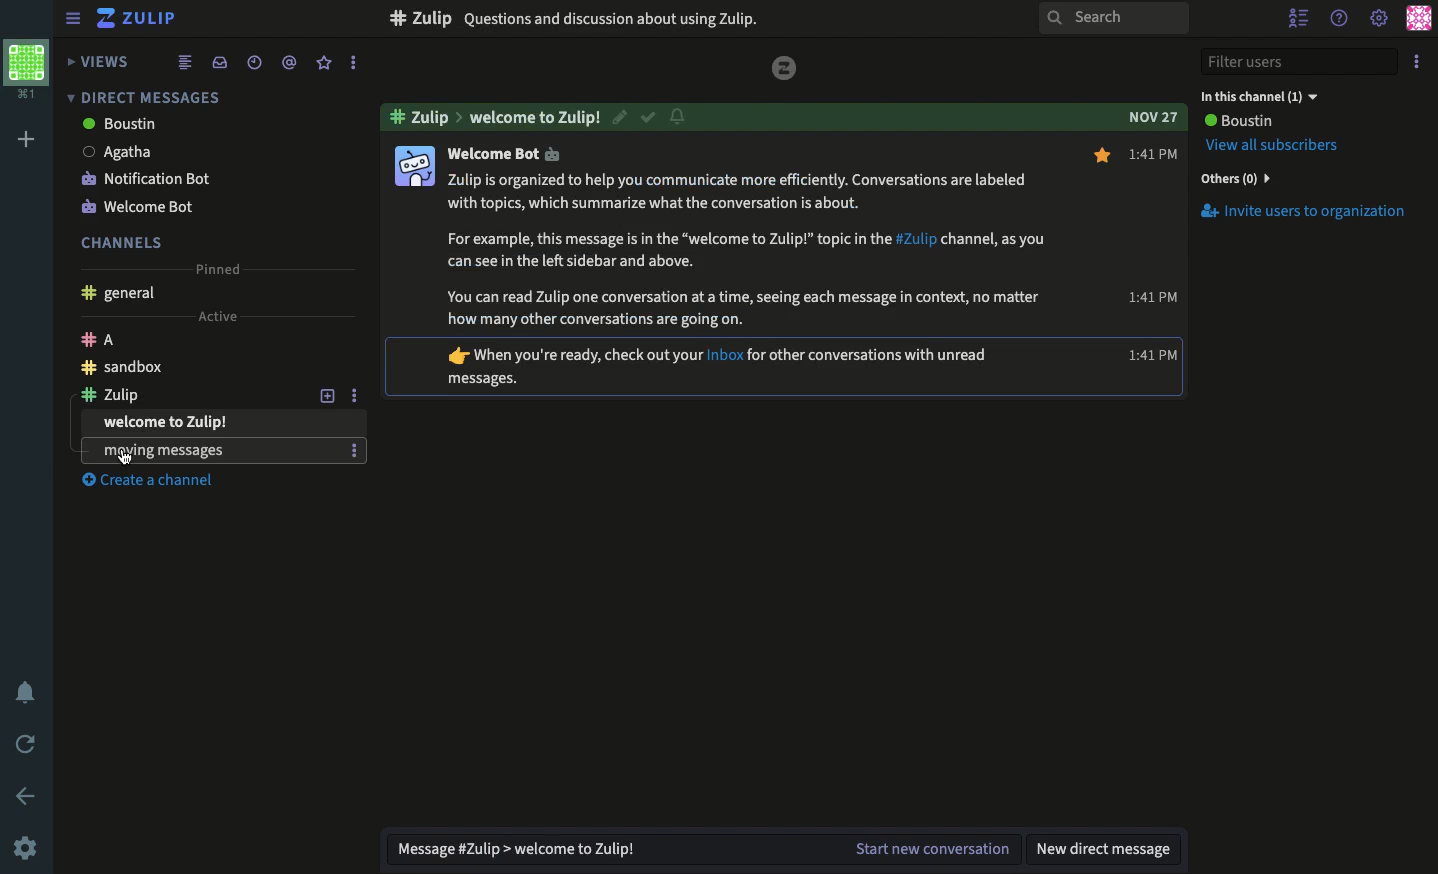 The height and width of the screenshot is (874, 1438). What do you see at coordinates (619, 116) in the screenshot?
I see `Edit` at bounding box center [619, 116].